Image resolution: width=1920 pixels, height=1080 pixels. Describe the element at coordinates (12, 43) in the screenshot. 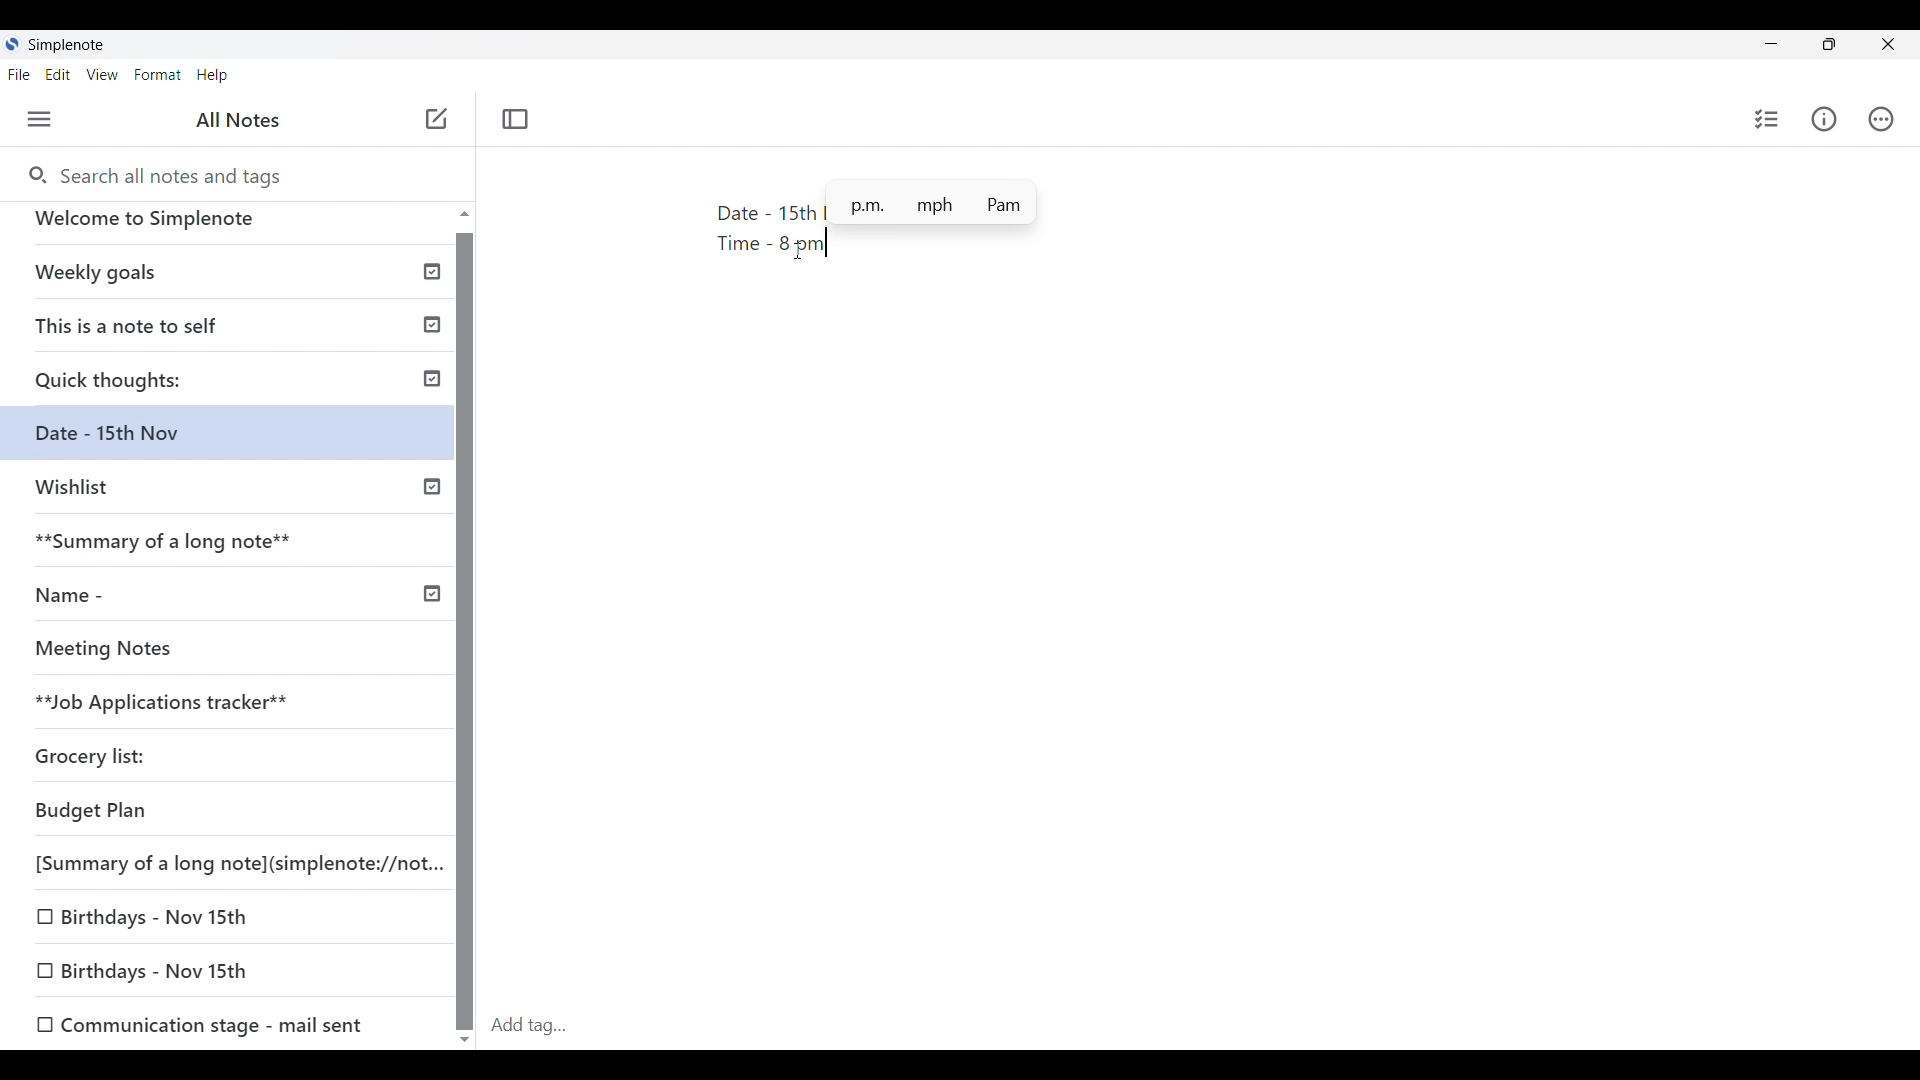

I see `Software logo` at that location.